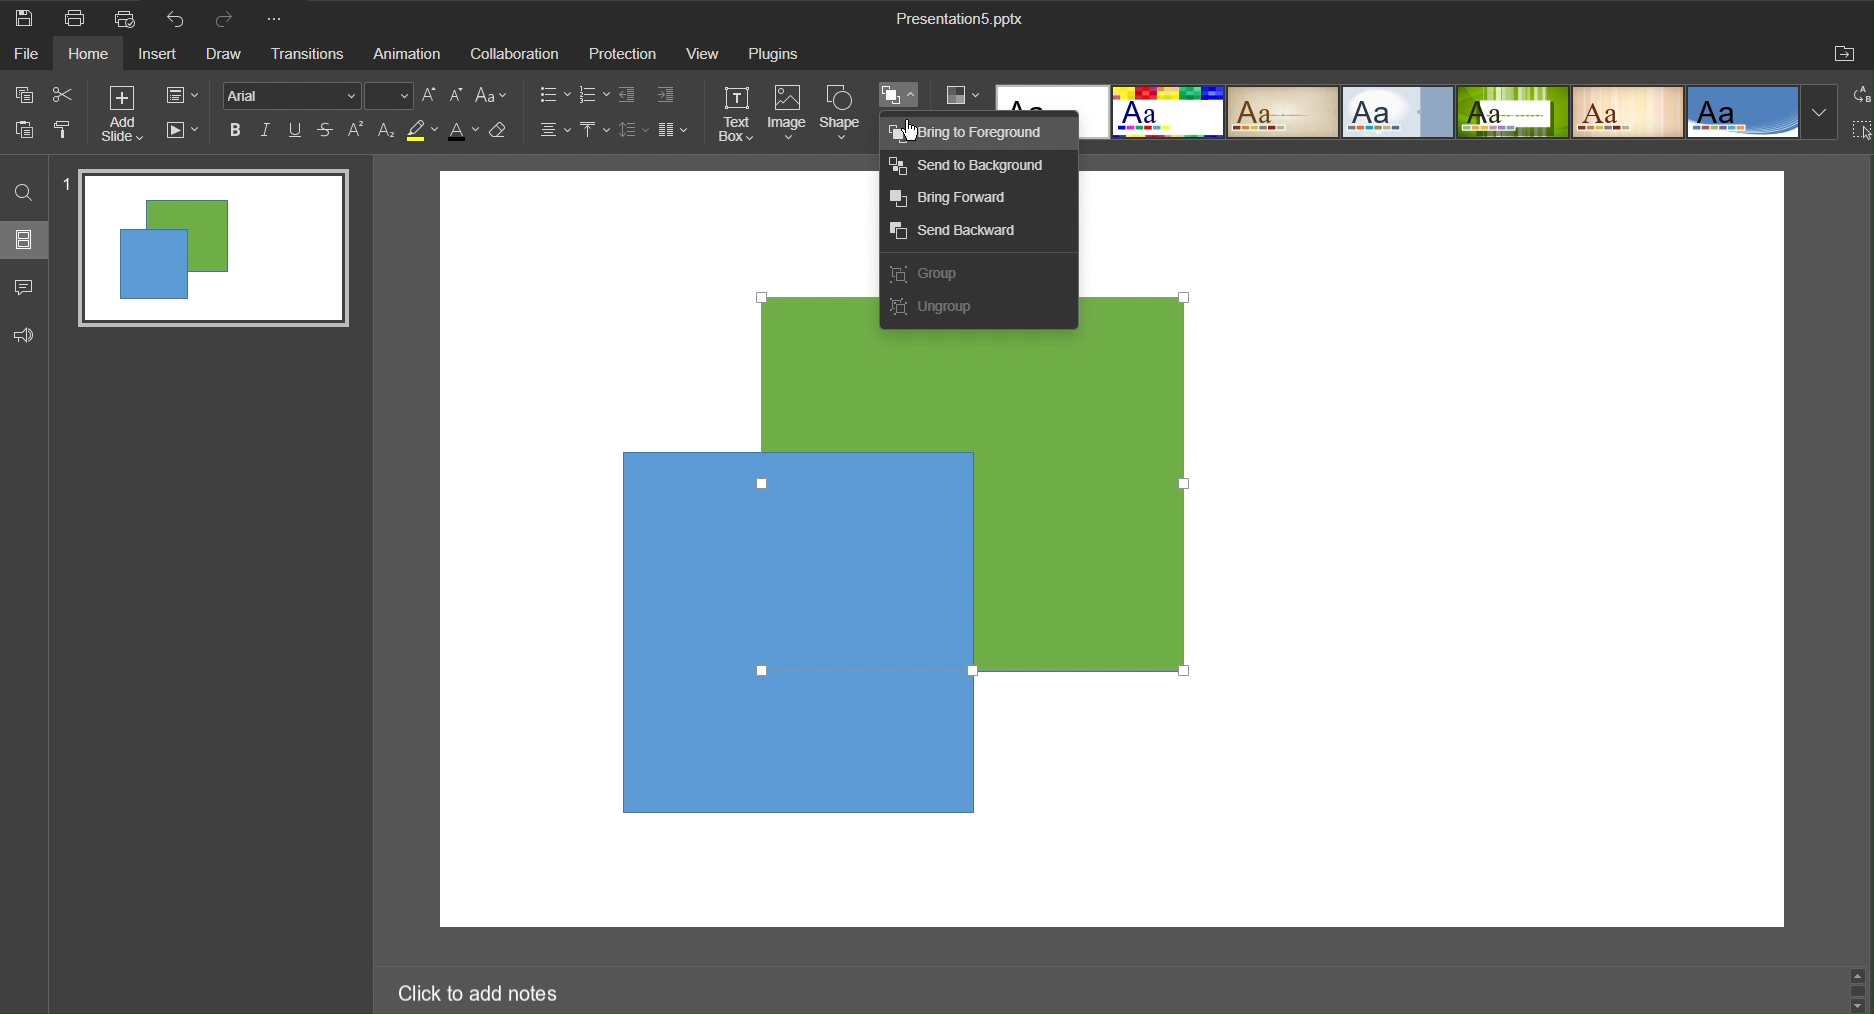 The image size is (1874, 1014). I want to click on Click to add notes, so click(484, 994).